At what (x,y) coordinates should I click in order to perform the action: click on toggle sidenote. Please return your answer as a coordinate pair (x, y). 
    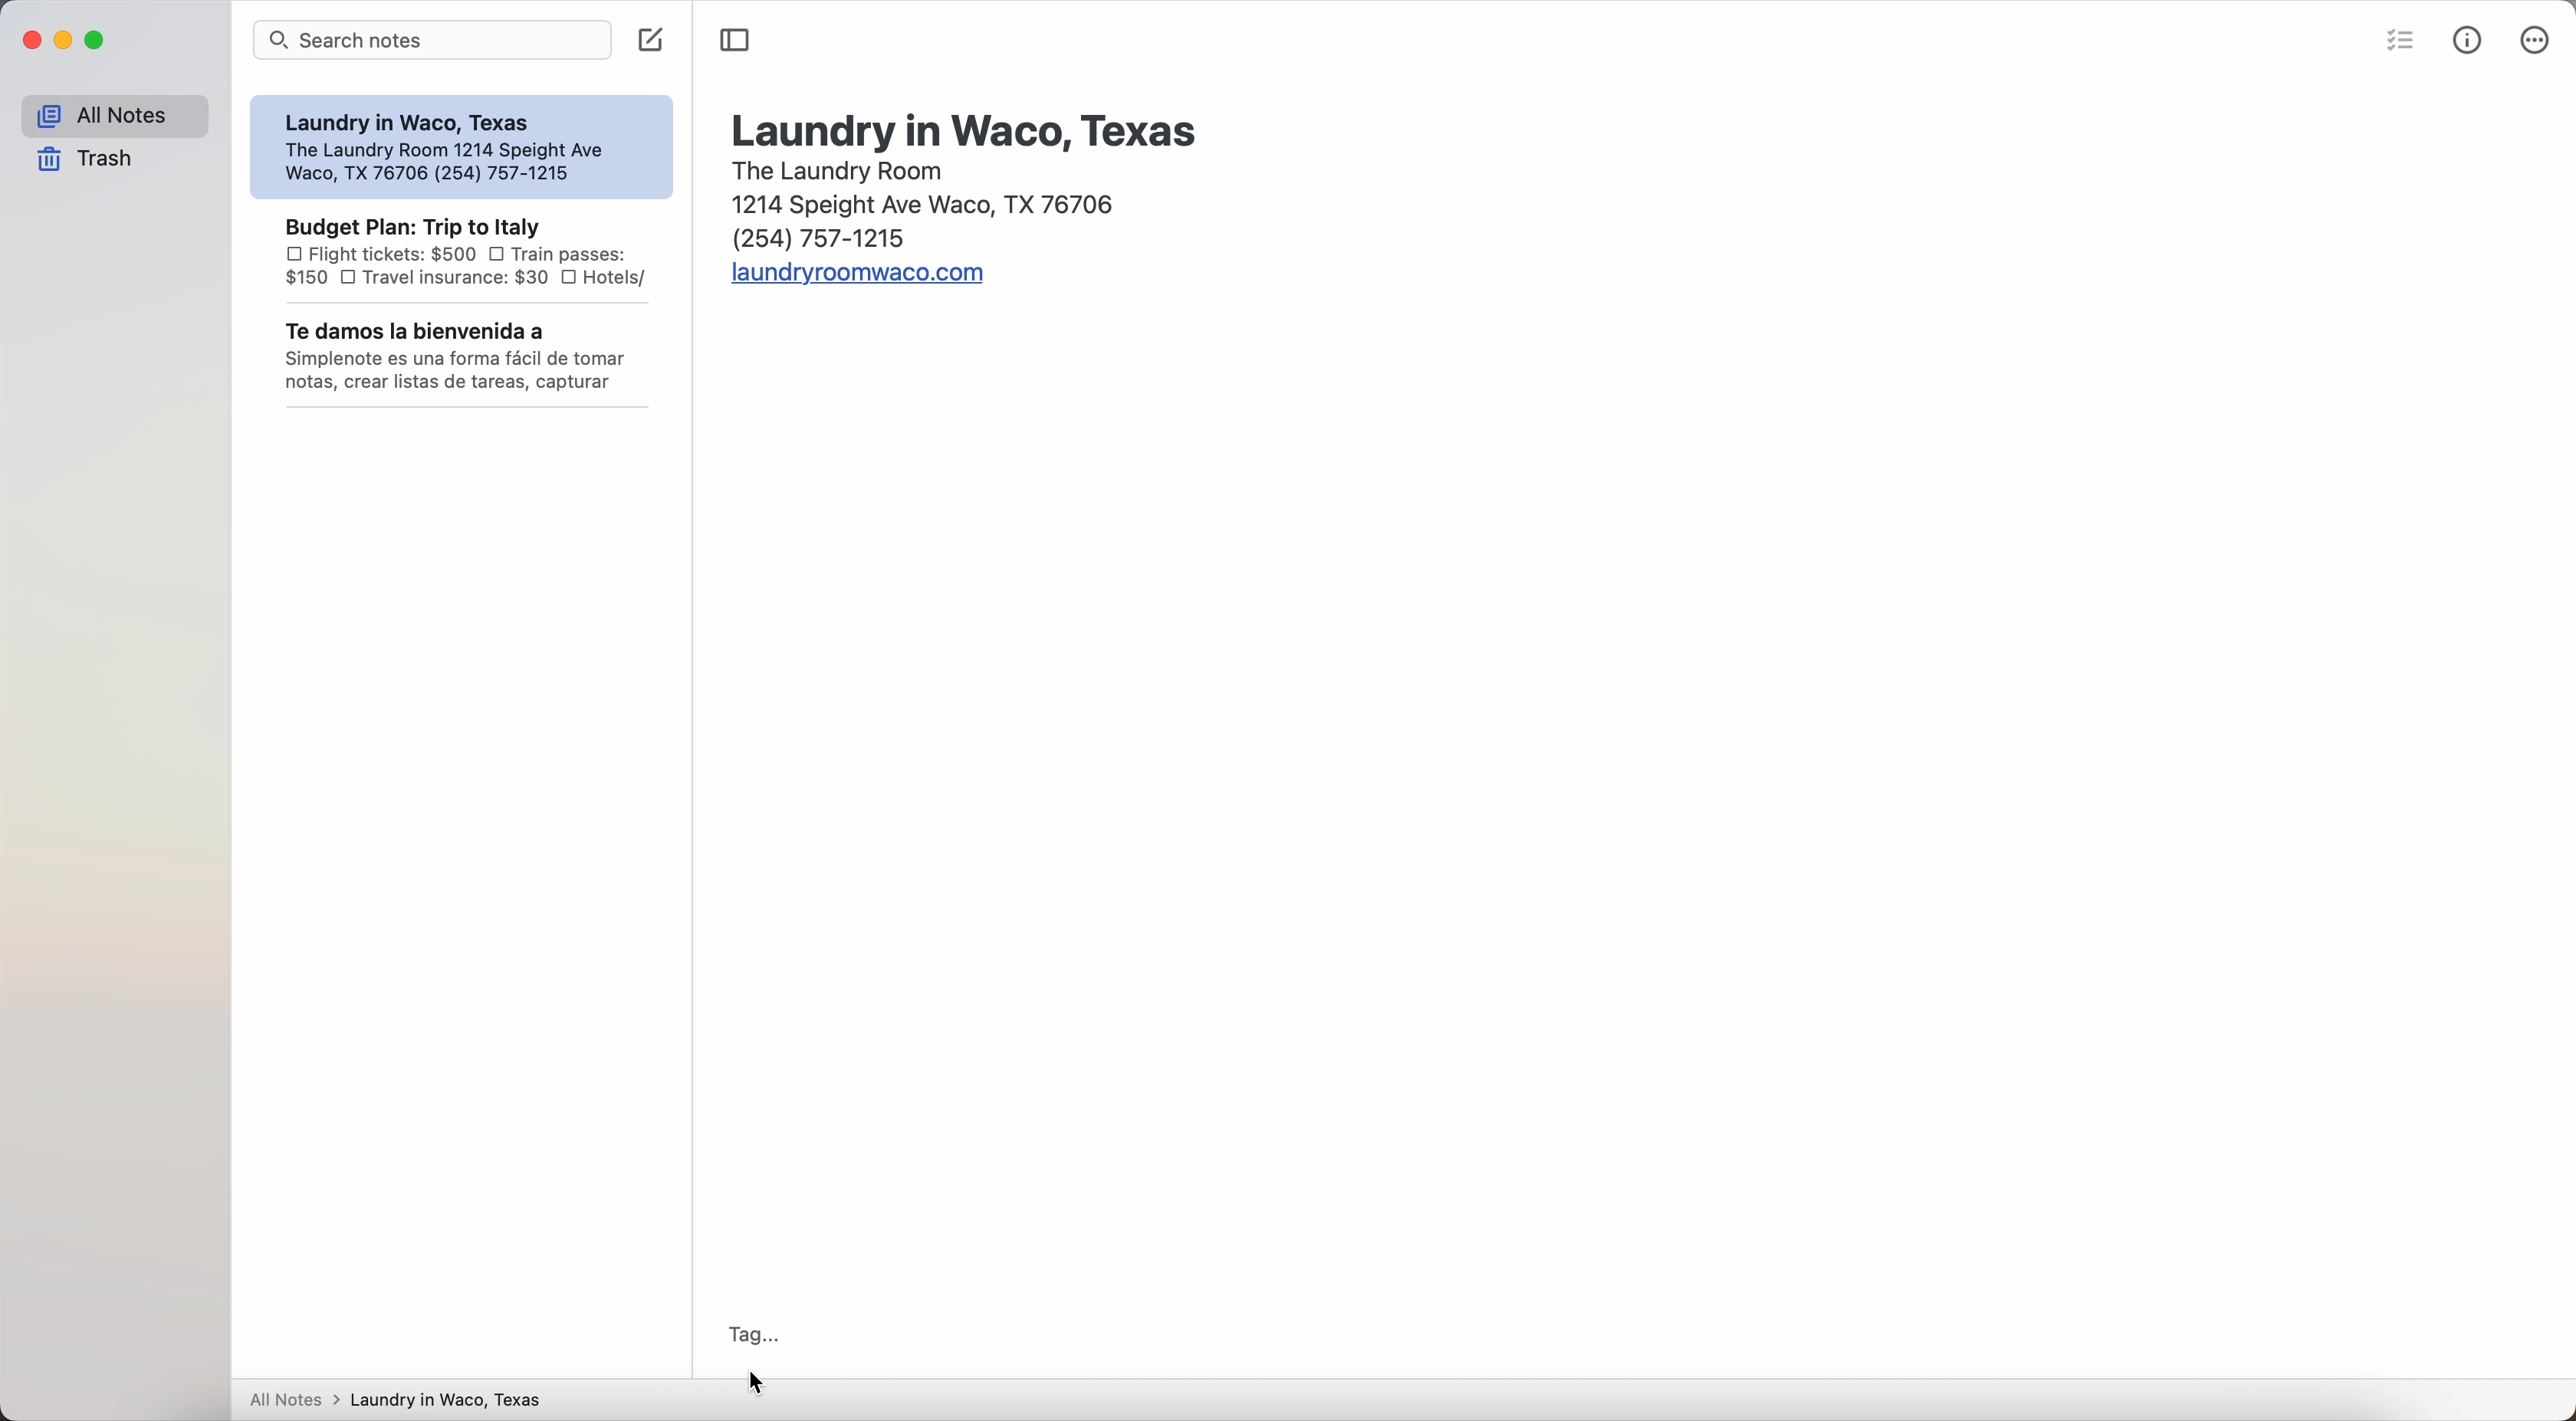
    Looking at the image, I should click on (734, 41).